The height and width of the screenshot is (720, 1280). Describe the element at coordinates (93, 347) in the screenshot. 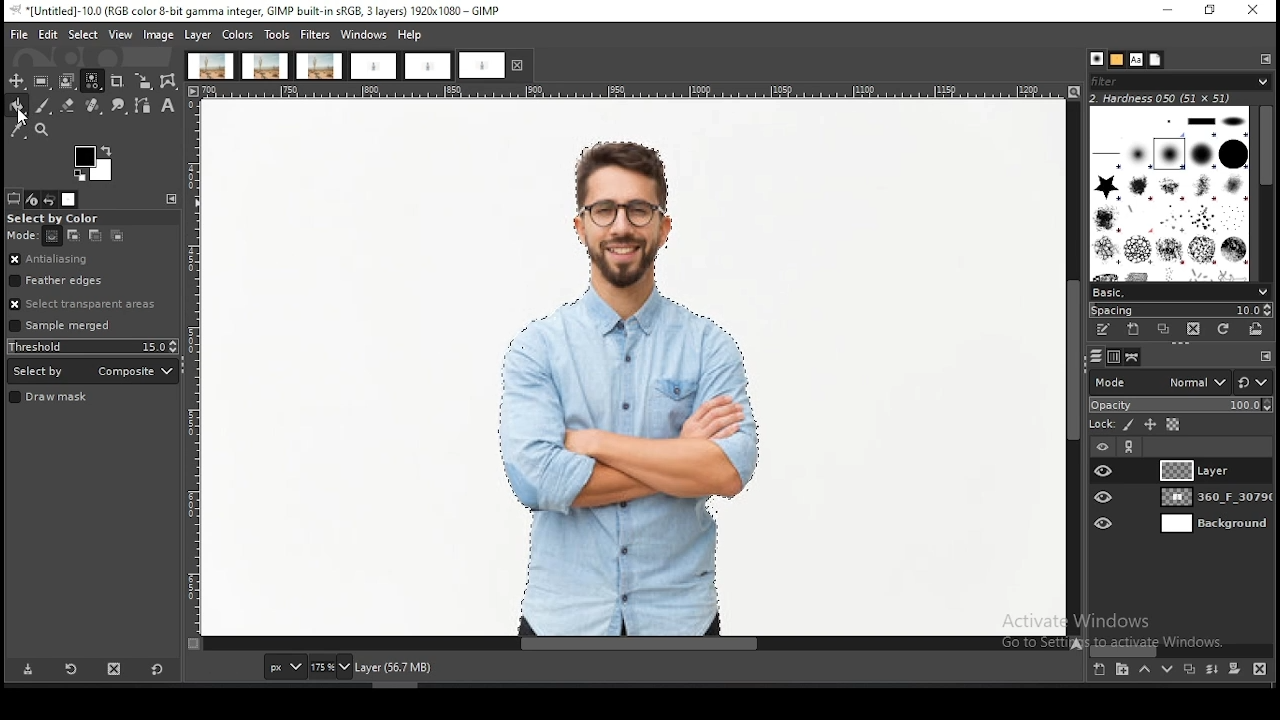

I see `threshold` at that location.